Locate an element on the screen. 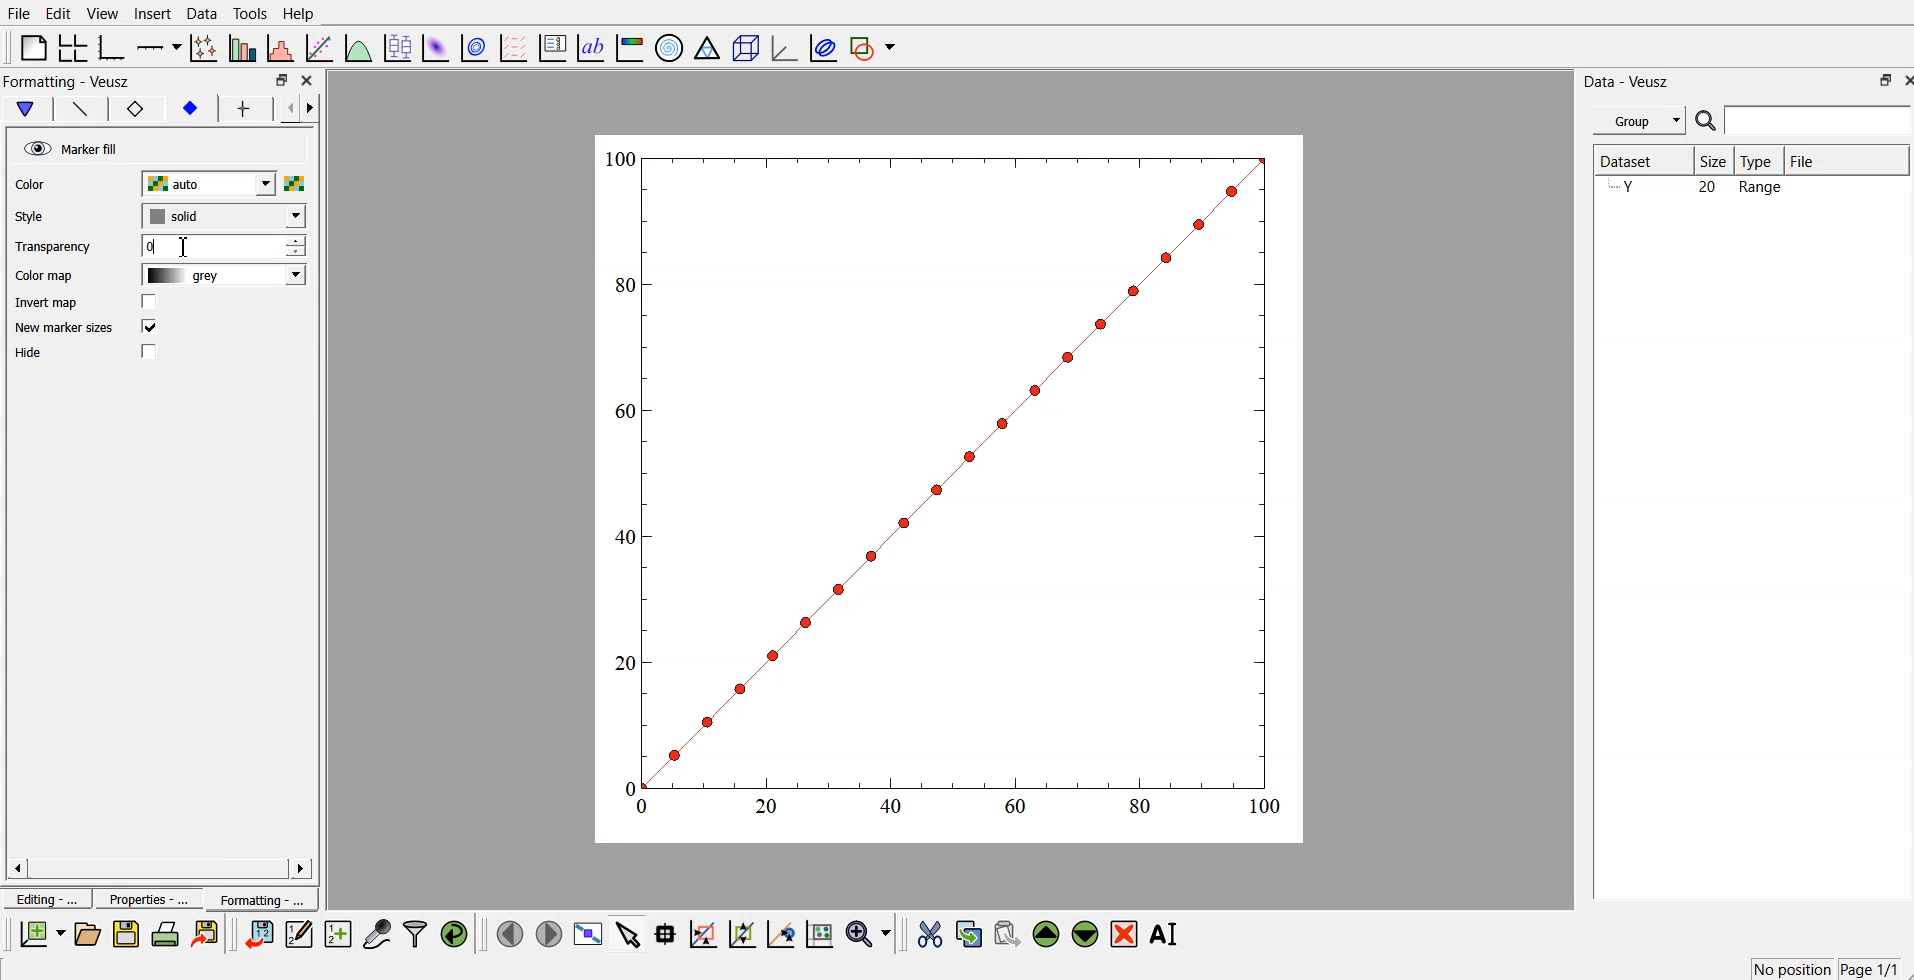  plot a vector field is located at coordinates (516, 47).